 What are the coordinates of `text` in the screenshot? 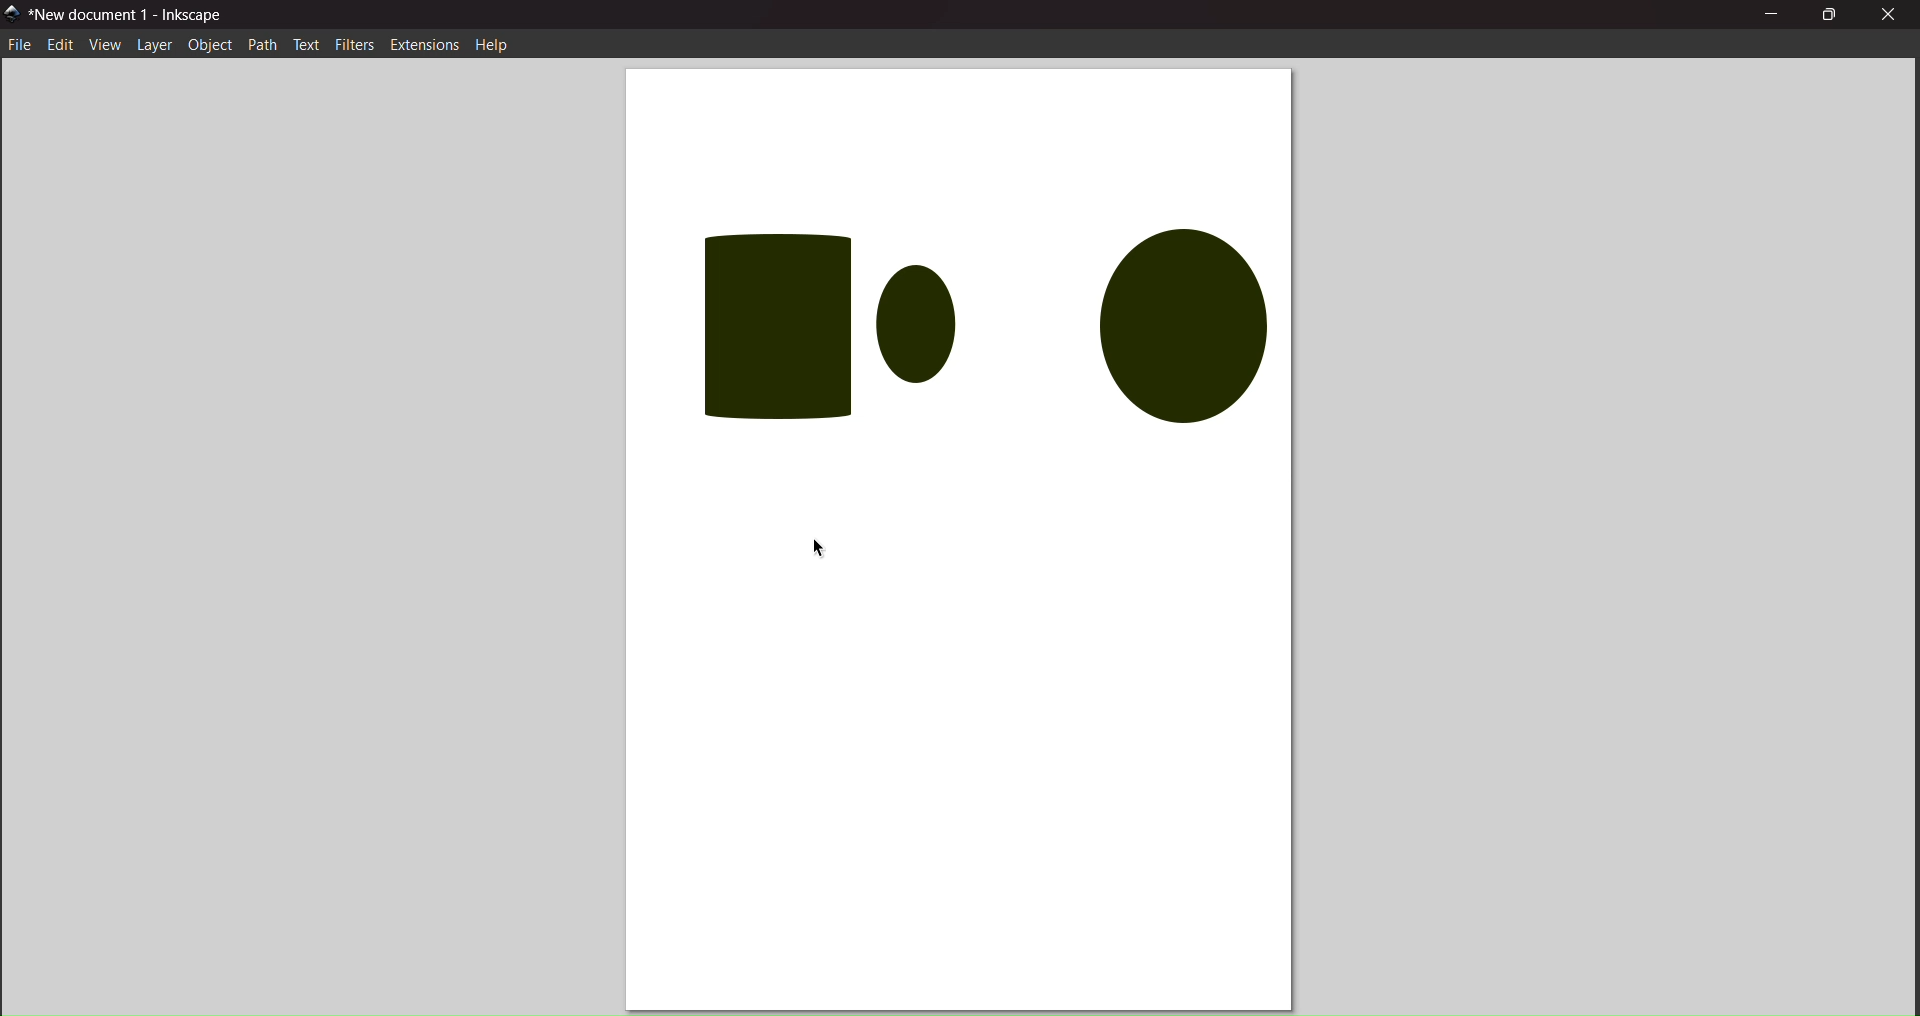 It's located at (306, 45).